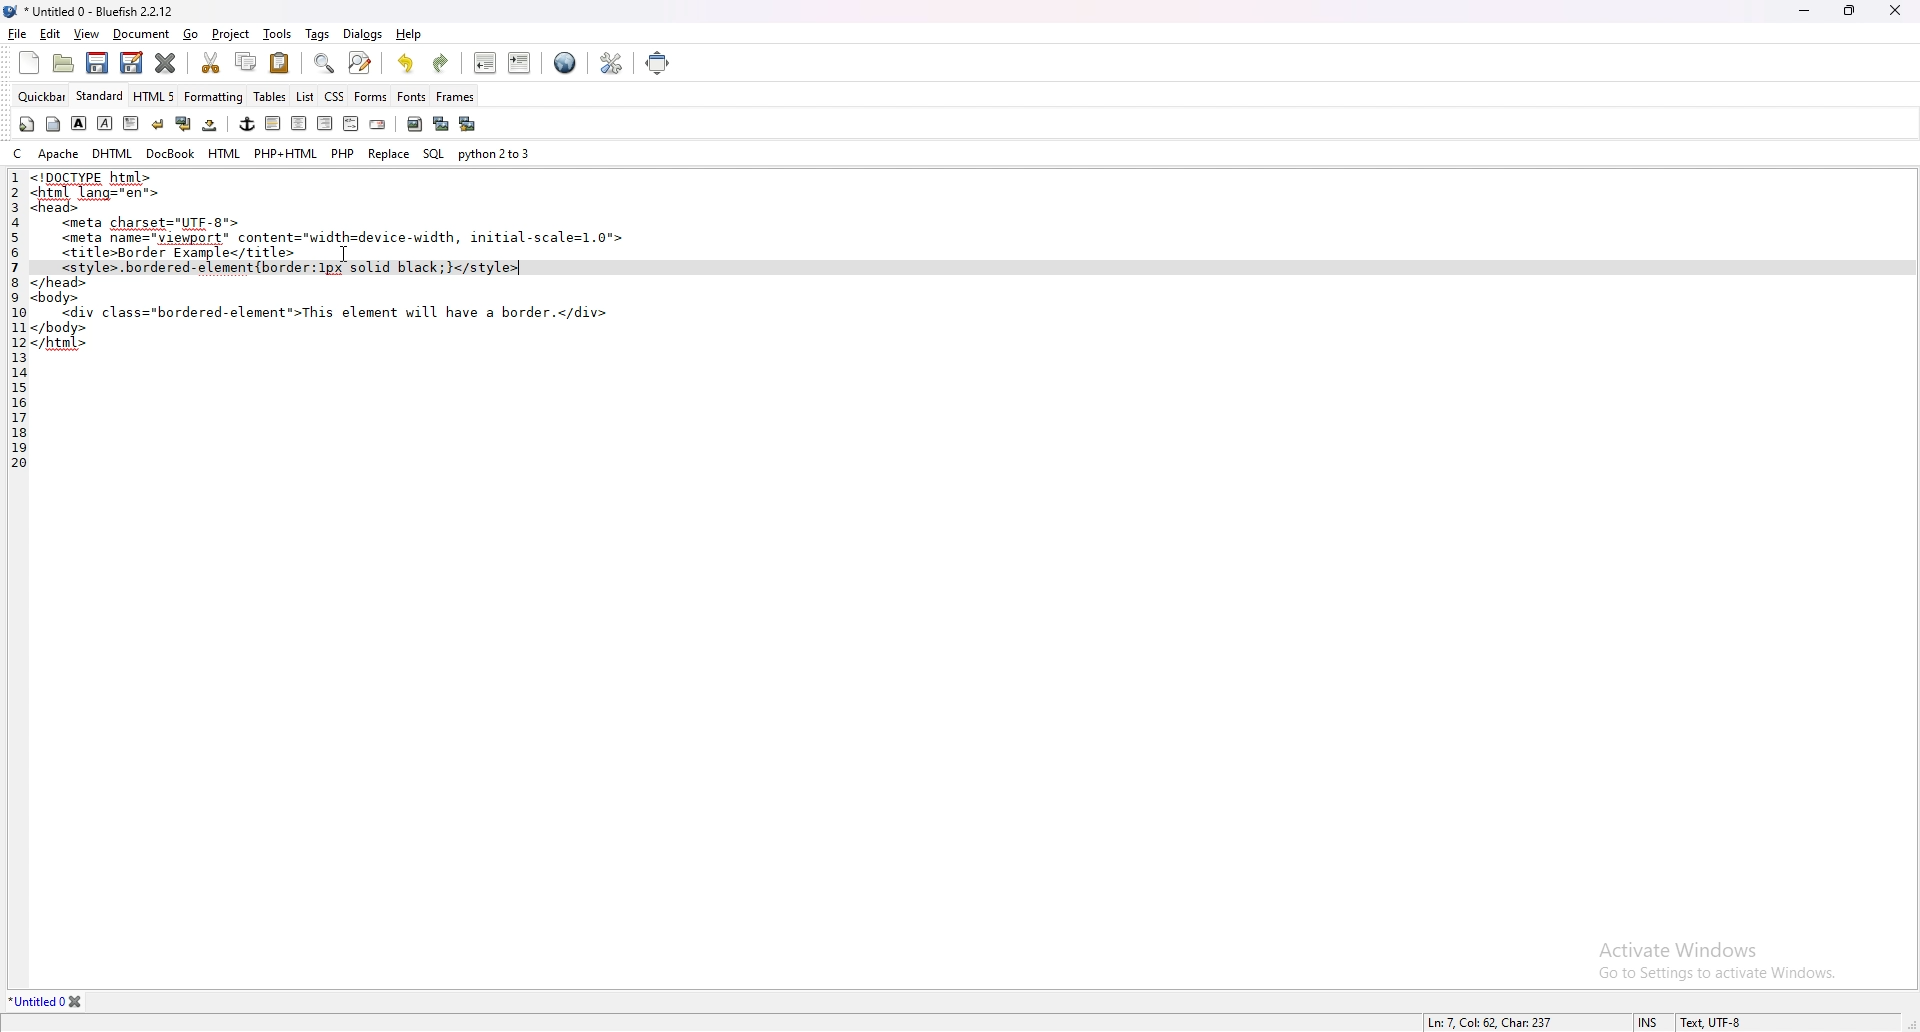 Image resolution: width=1920 pixels, height=1032 pixels. I want to click on dialogs, so click(362, 33).